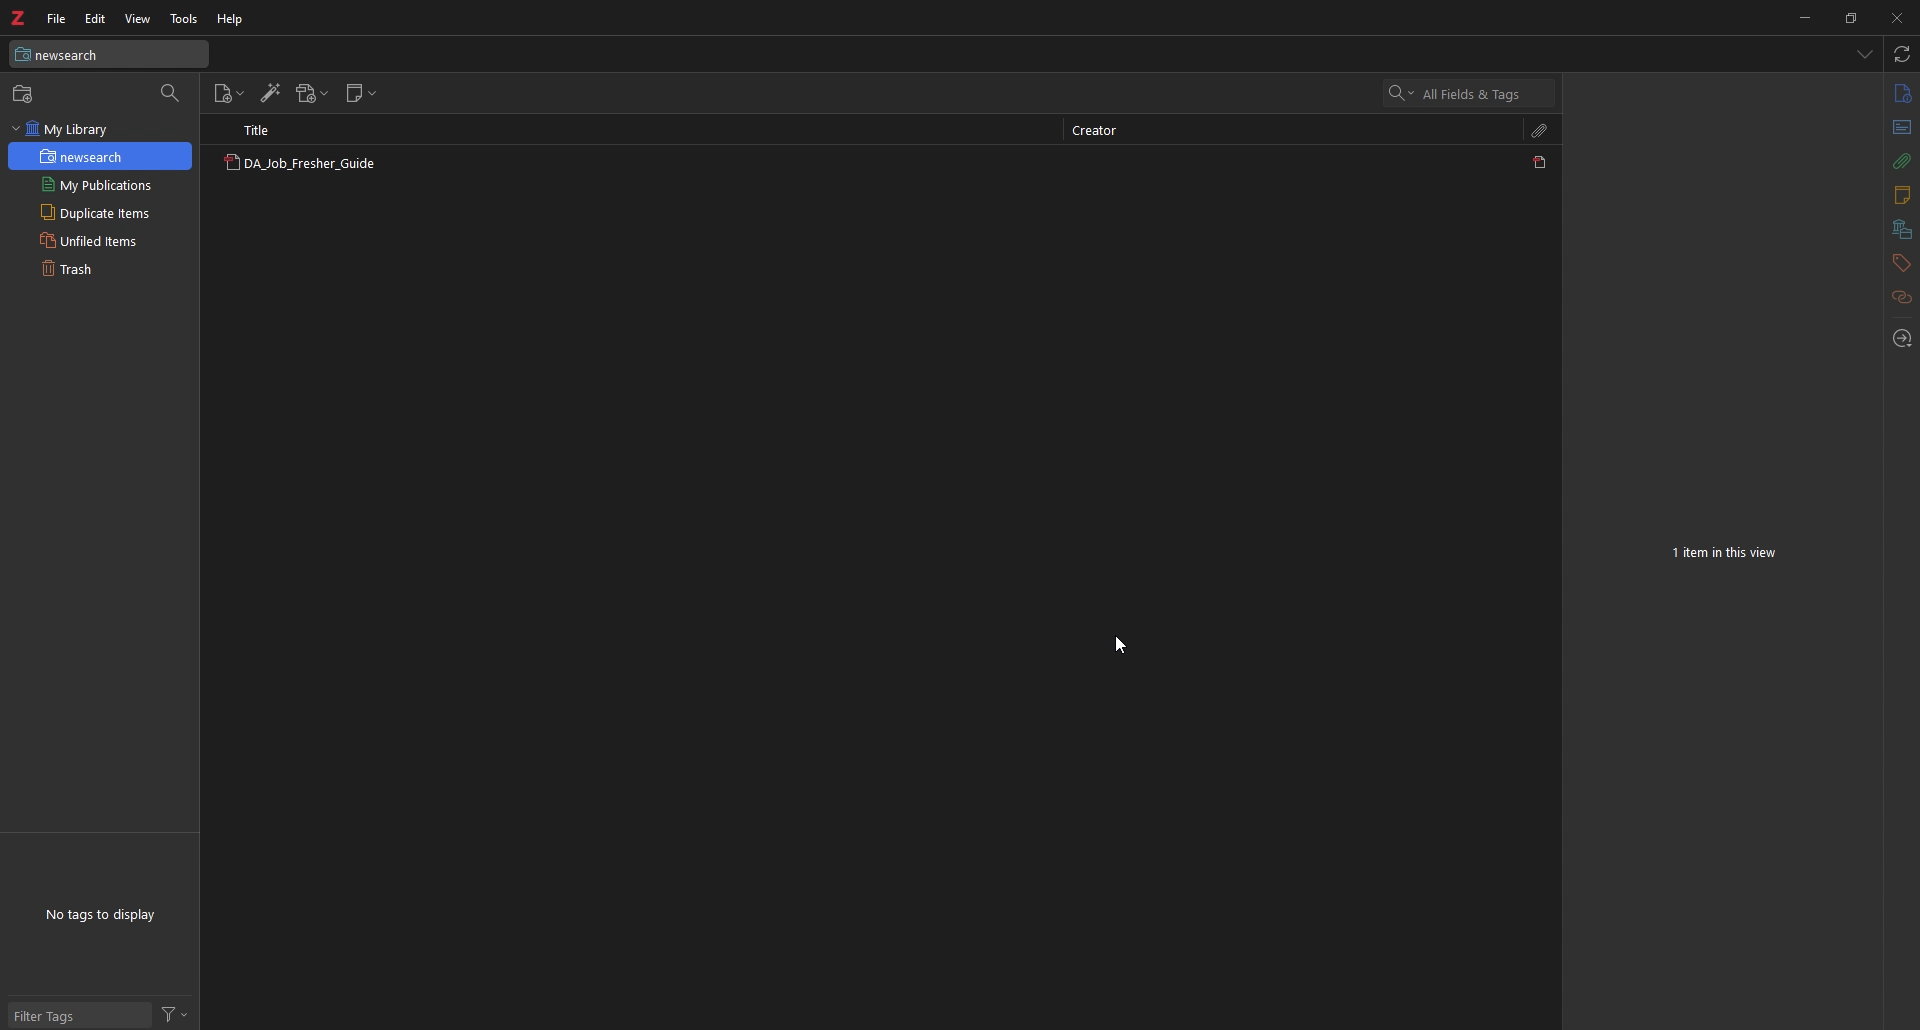 The image size is (1920, 1030). I want to click on filter items, so click(172, 94).